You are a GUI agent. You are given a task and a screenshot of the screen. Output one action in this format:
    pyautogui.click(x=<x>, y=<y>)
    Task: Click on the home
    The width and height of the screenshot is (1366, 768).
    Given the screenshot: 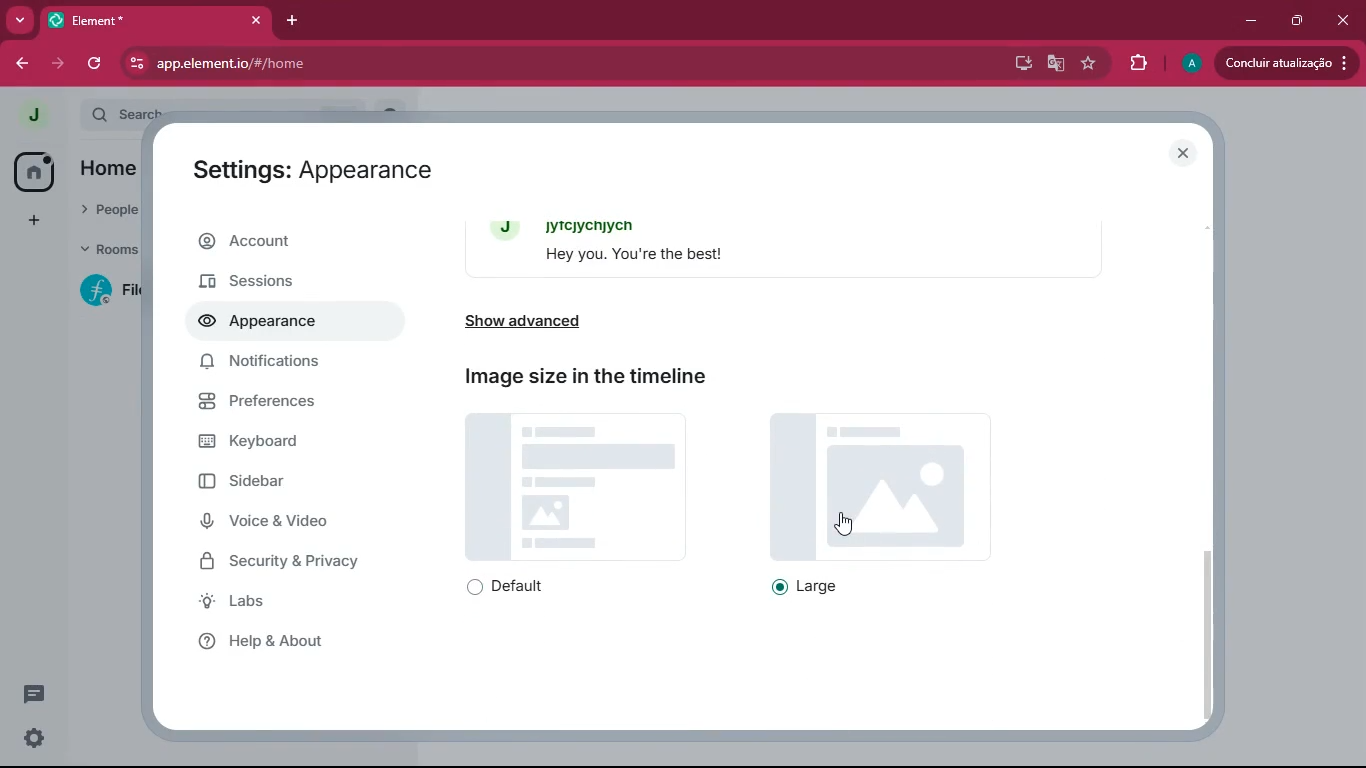 What is the action you would take?
    pyautogui.click(x=27, y=170)
    